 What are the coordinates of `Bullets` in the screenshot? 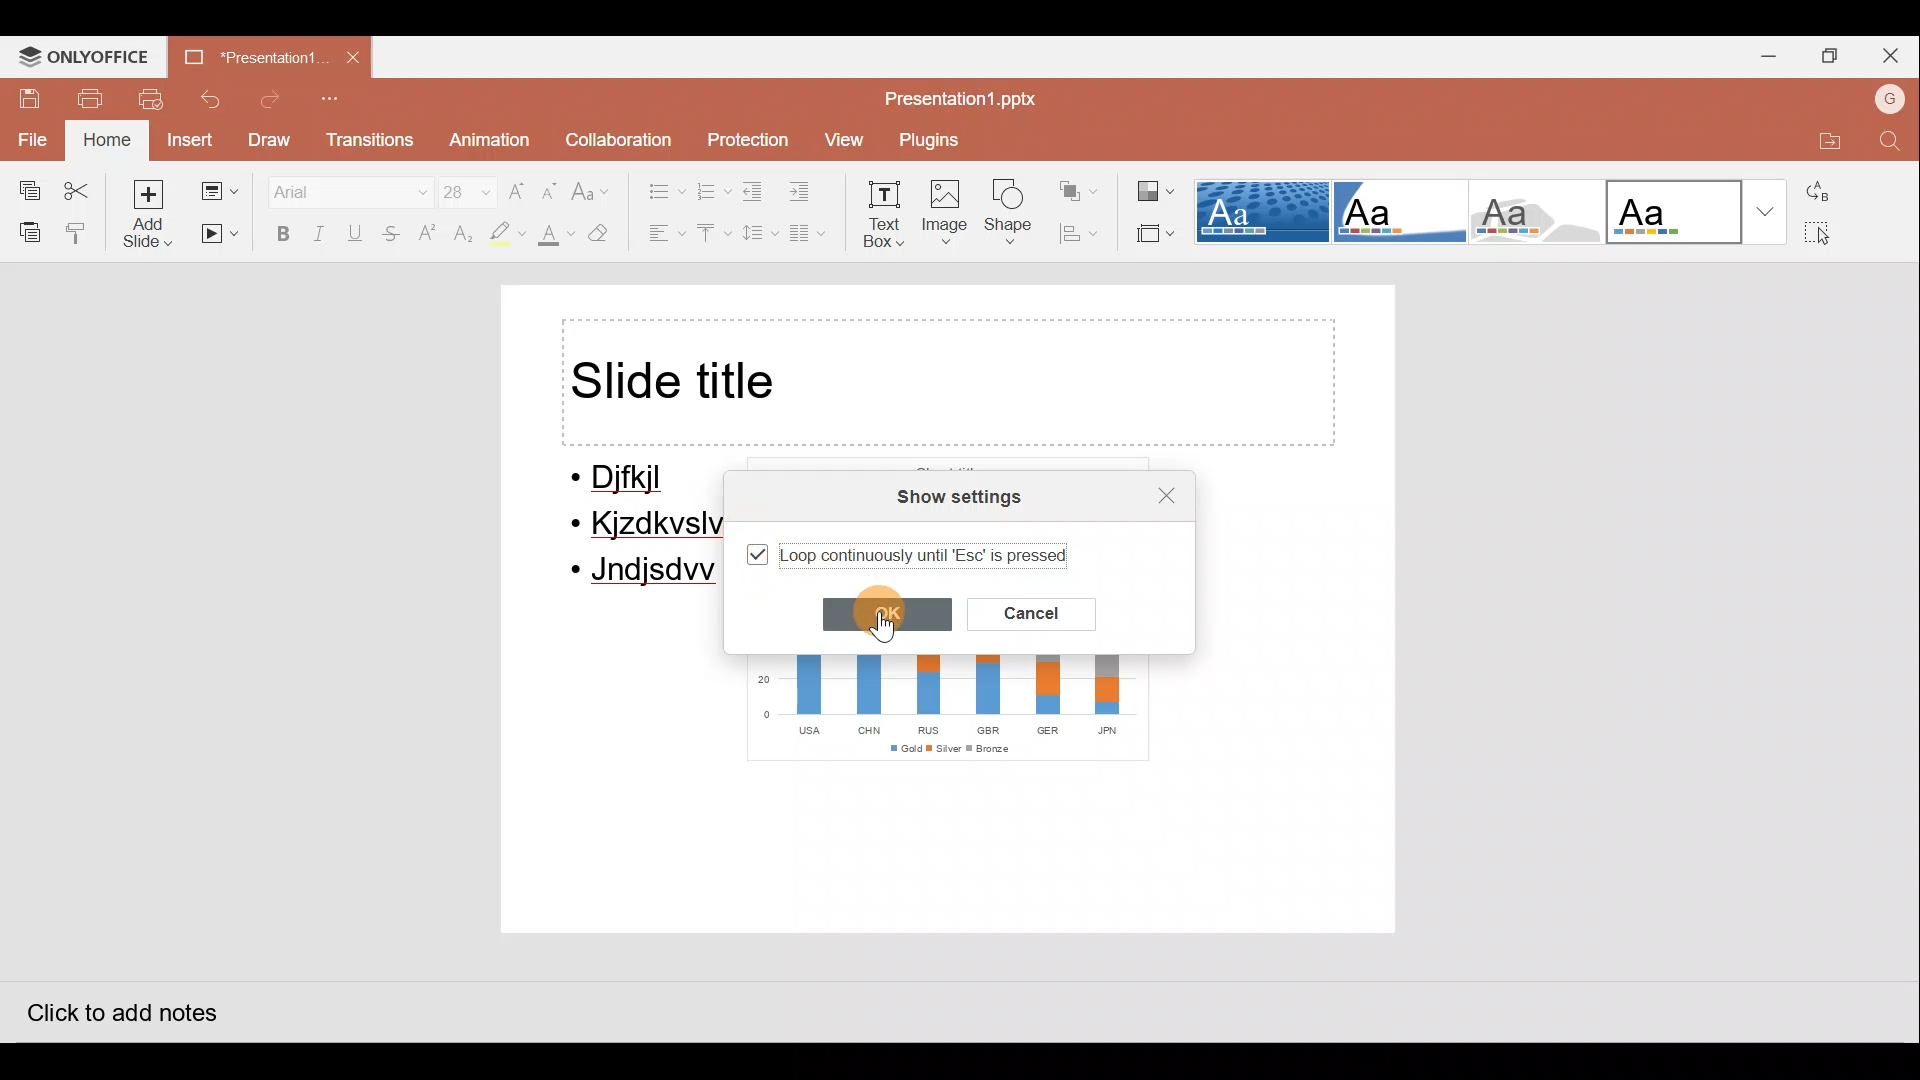 It's located at (658, 187).